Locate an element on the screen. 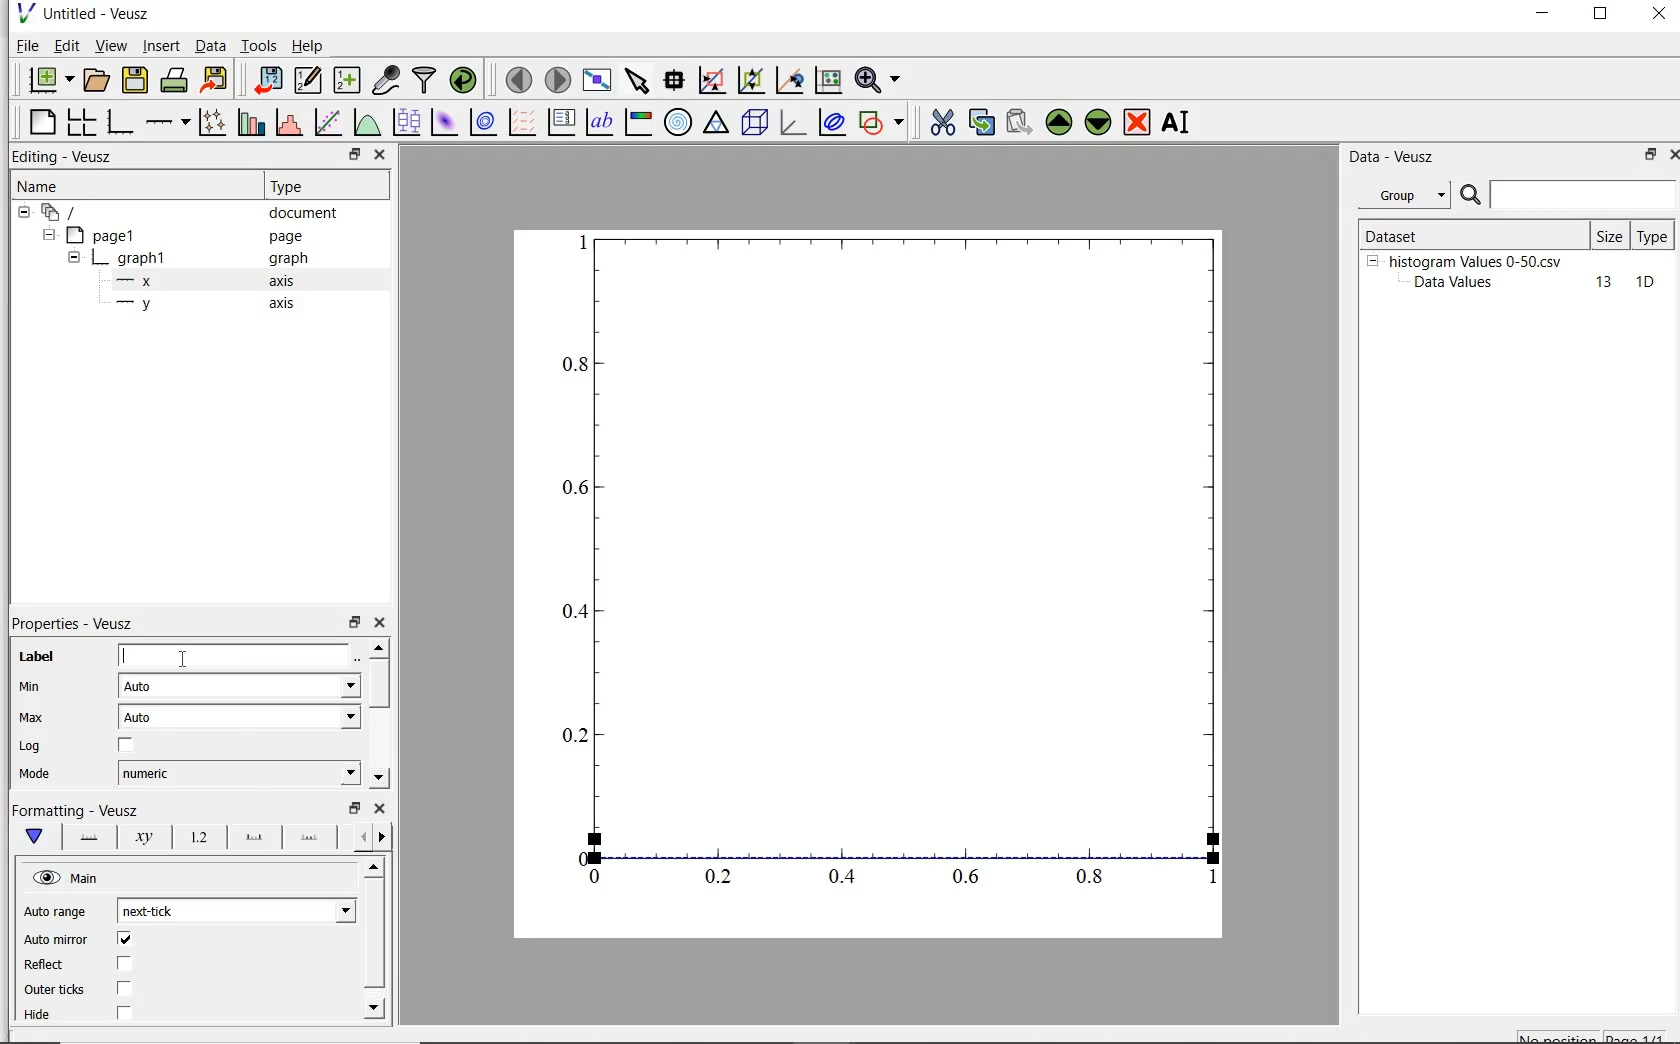 This screenshot has width=1680, height=1044. cut the the selected widget is located at coordinates (940, 125).